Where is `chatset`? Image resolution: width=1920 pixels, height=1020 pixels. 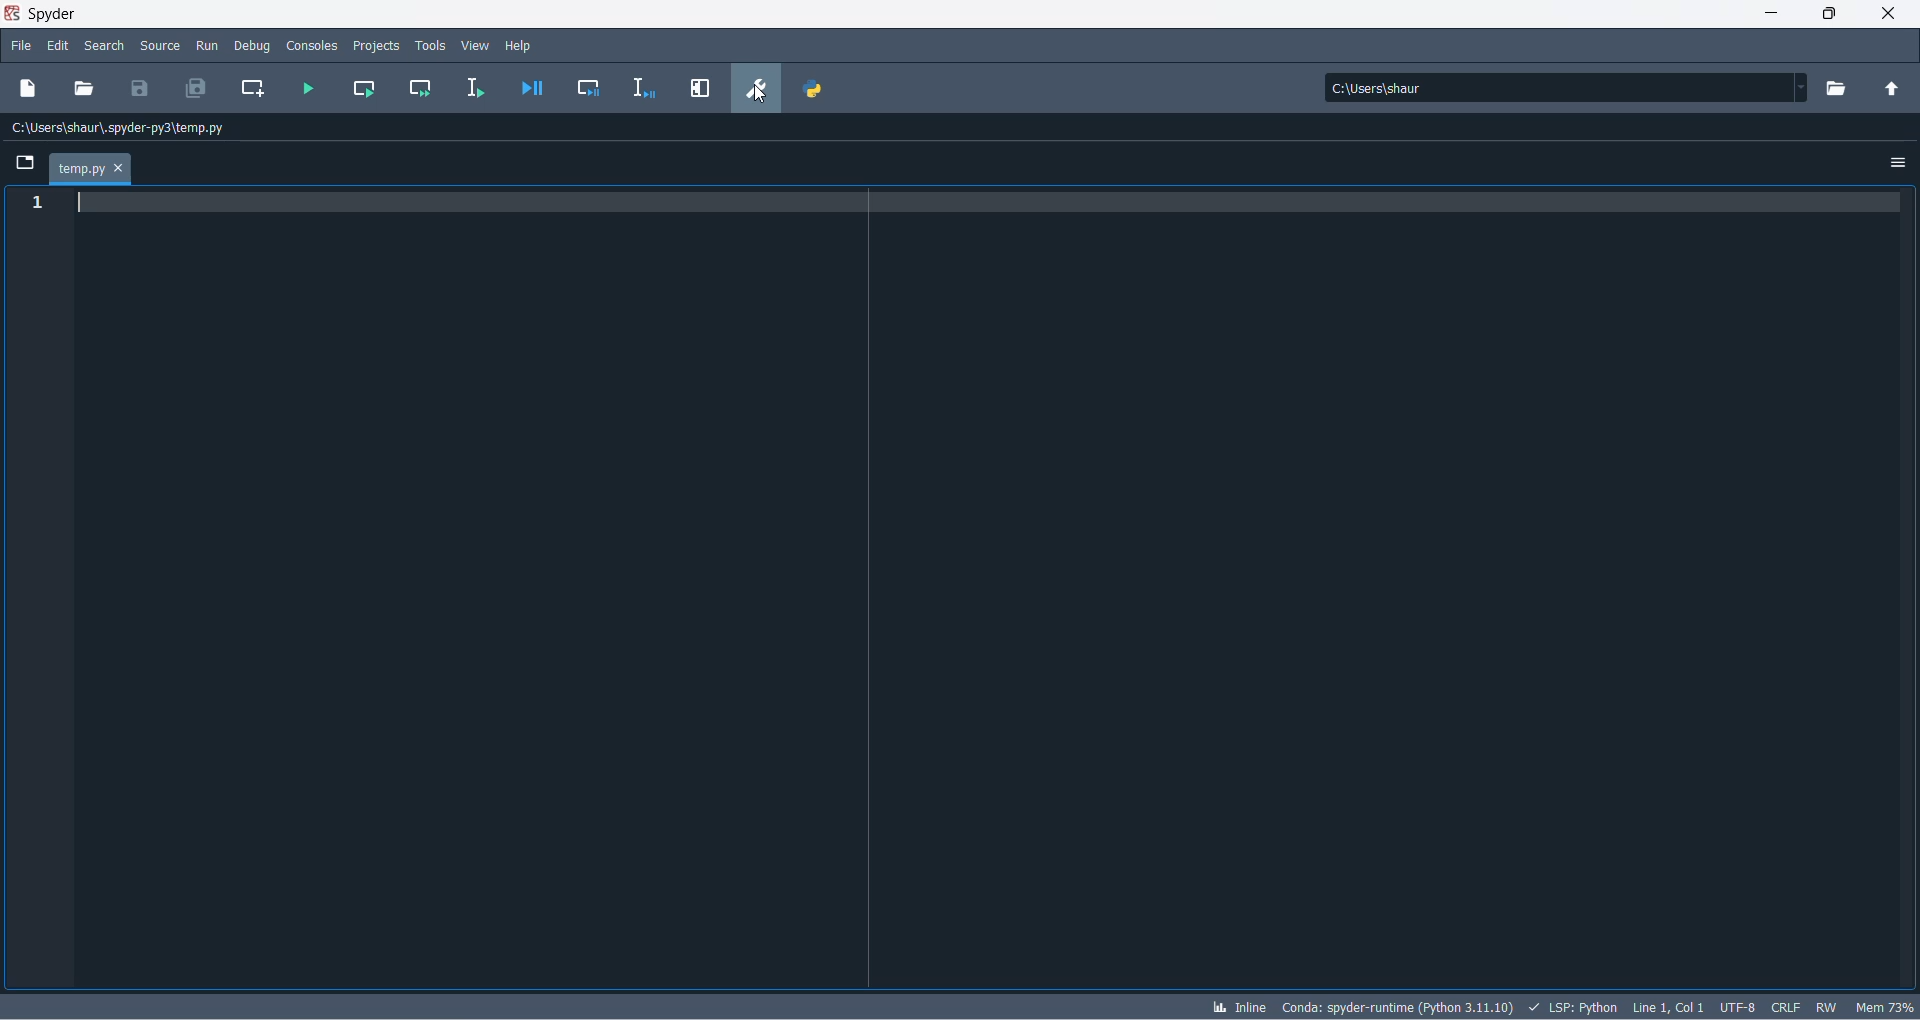 chatset is located at coordinates (1737, 1005).